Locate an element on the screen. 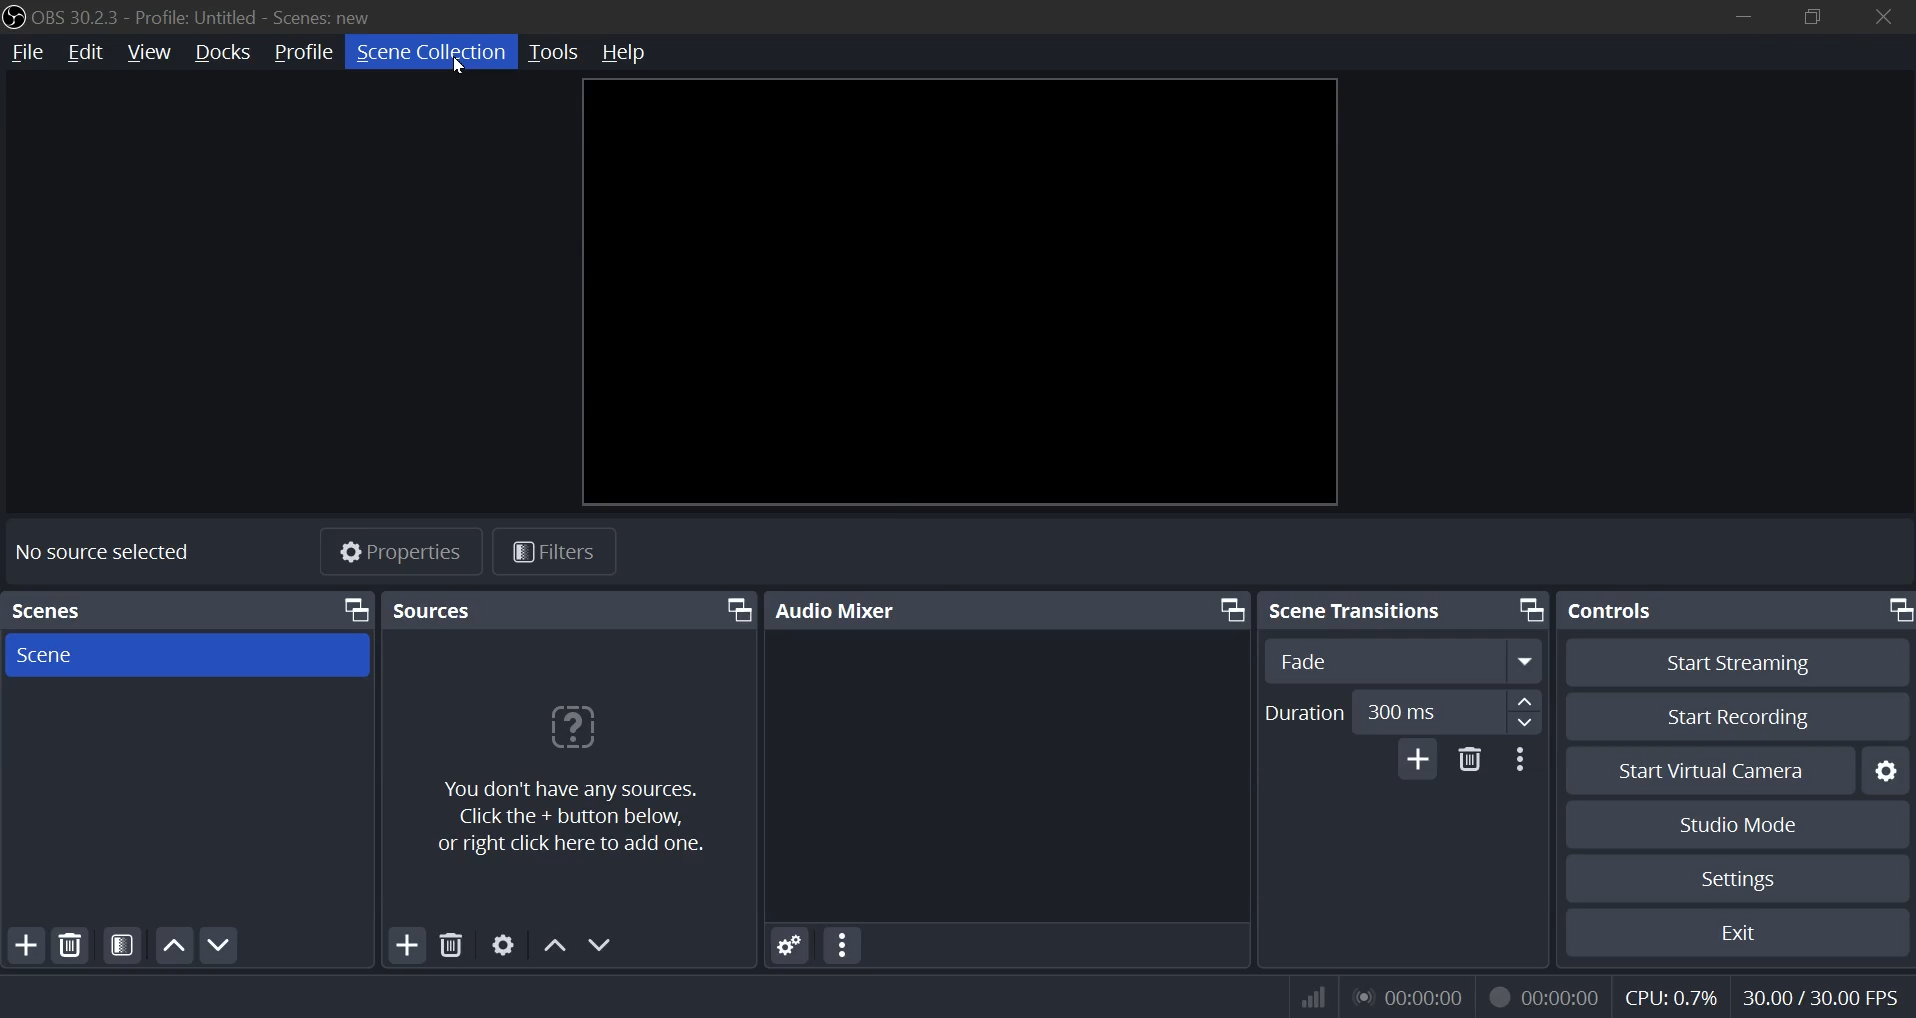  exit is located at coordinates (1737, 932).